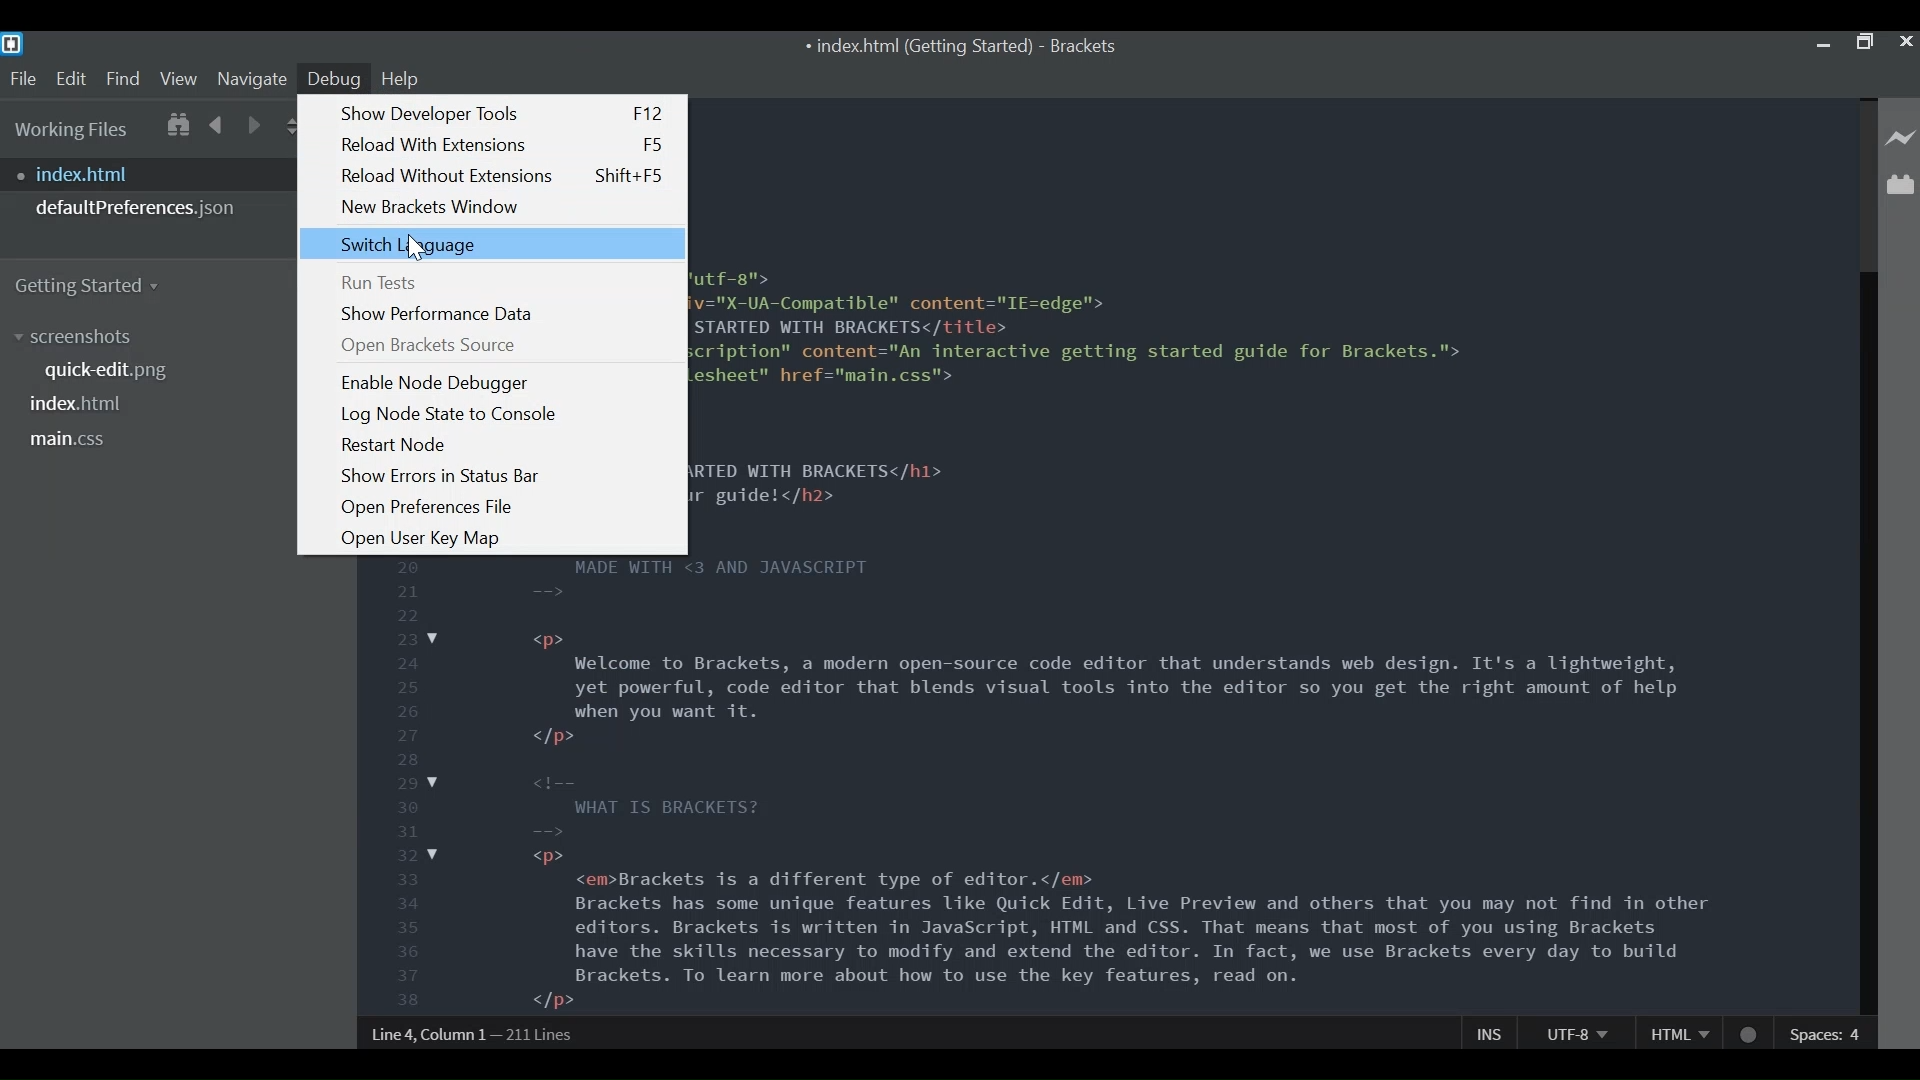 This screenshot has width=1920, height=1080. What do you see at coordinates (1901, 139) in the screenshot?
I see `Live Preview` at bounding box center [1901, 139].